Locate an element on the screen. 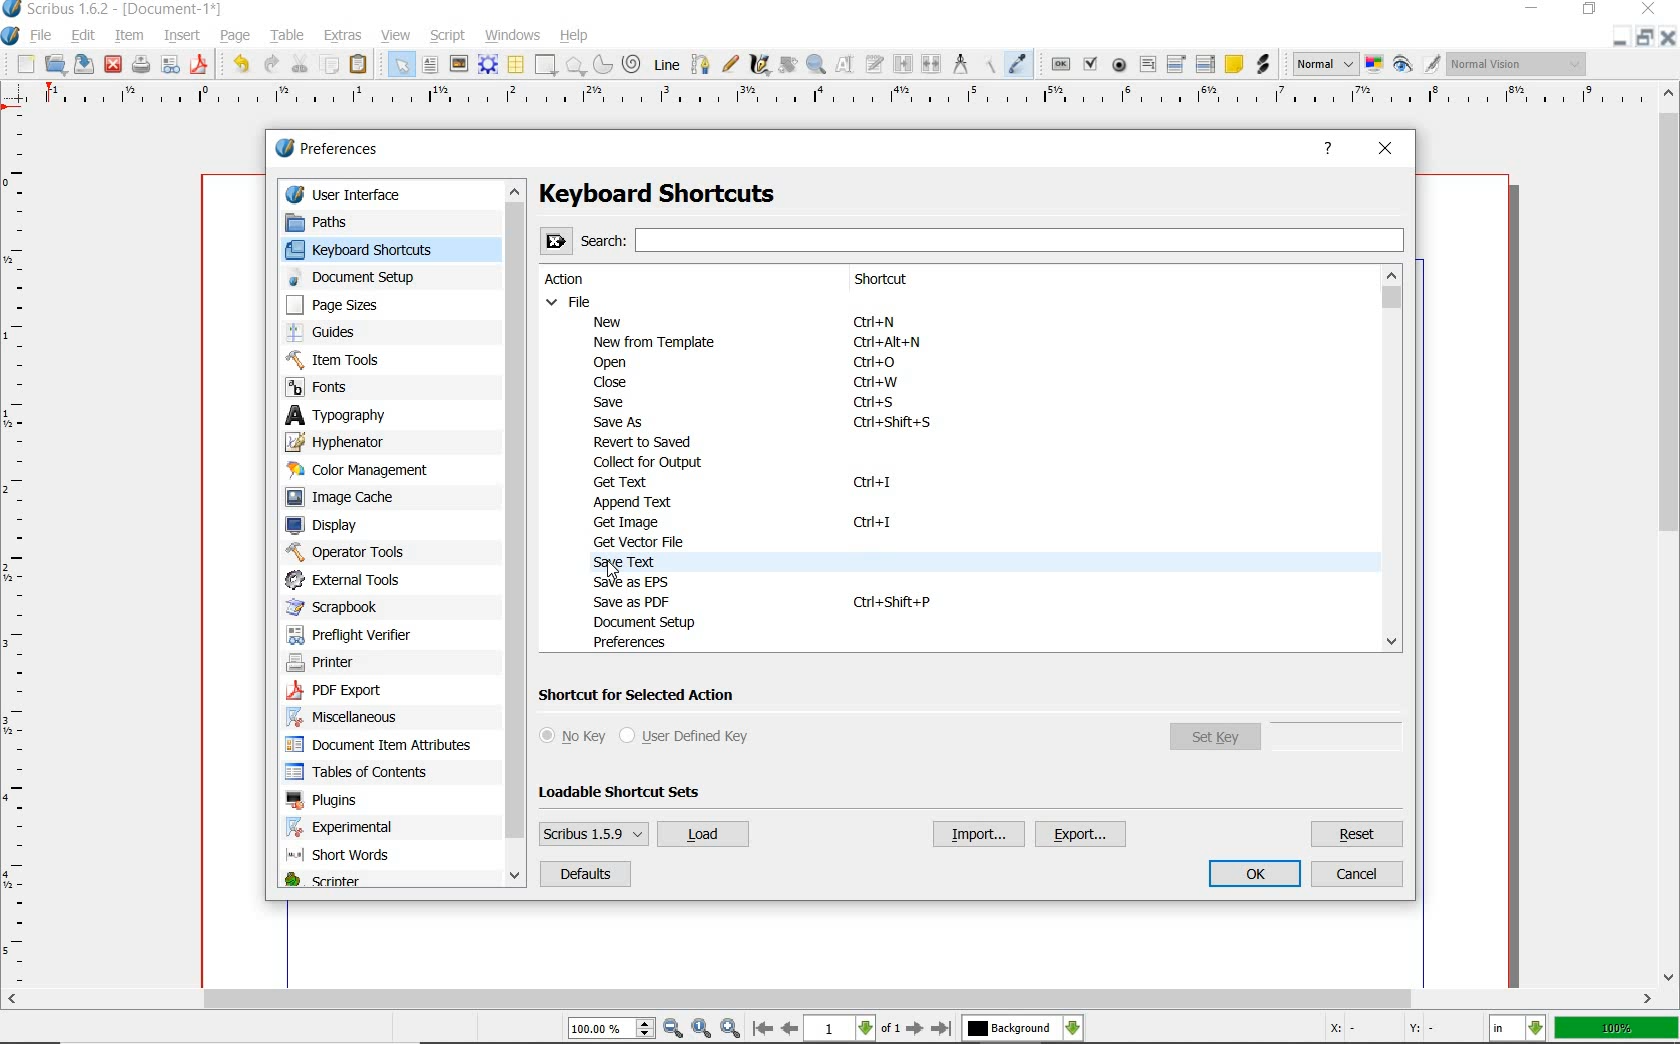 The width and height of the screenshot is (1680, 1044). select is located at coordinates (403, 68).